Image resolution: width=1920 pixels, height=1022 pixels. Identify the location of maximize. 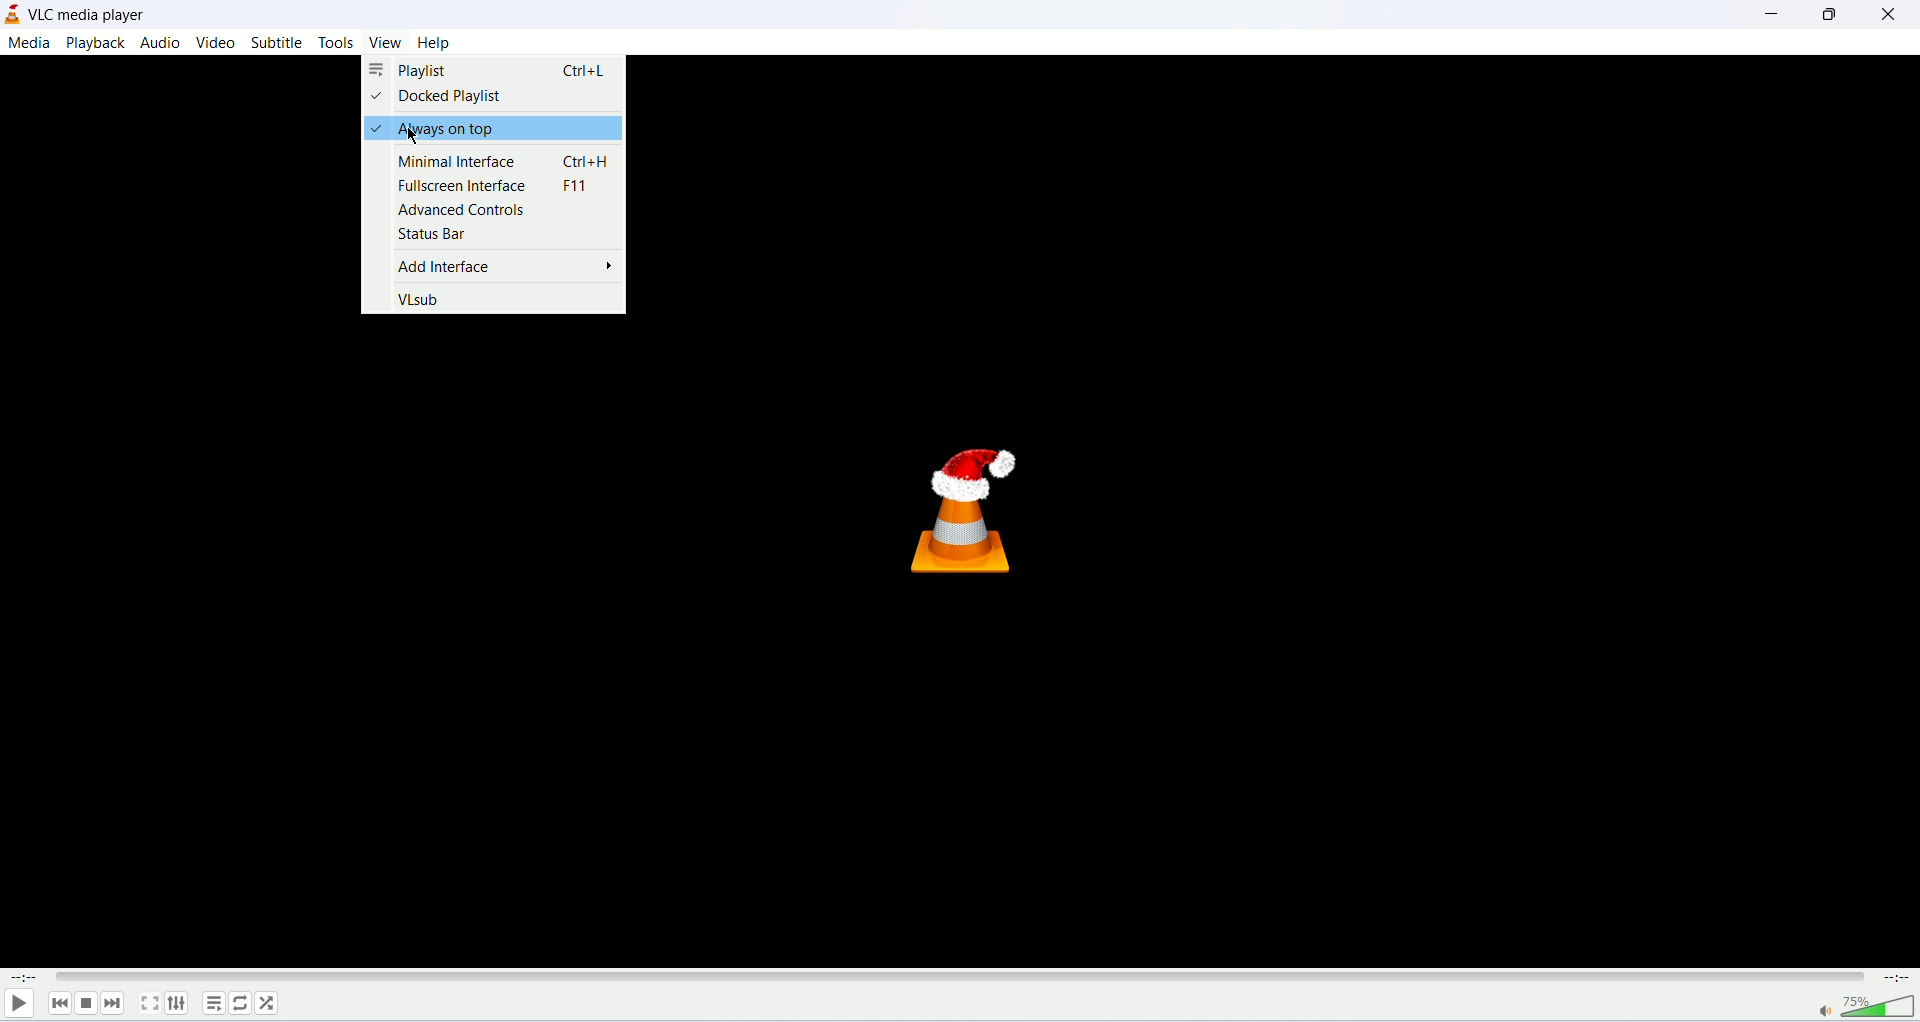
(1826, 15).